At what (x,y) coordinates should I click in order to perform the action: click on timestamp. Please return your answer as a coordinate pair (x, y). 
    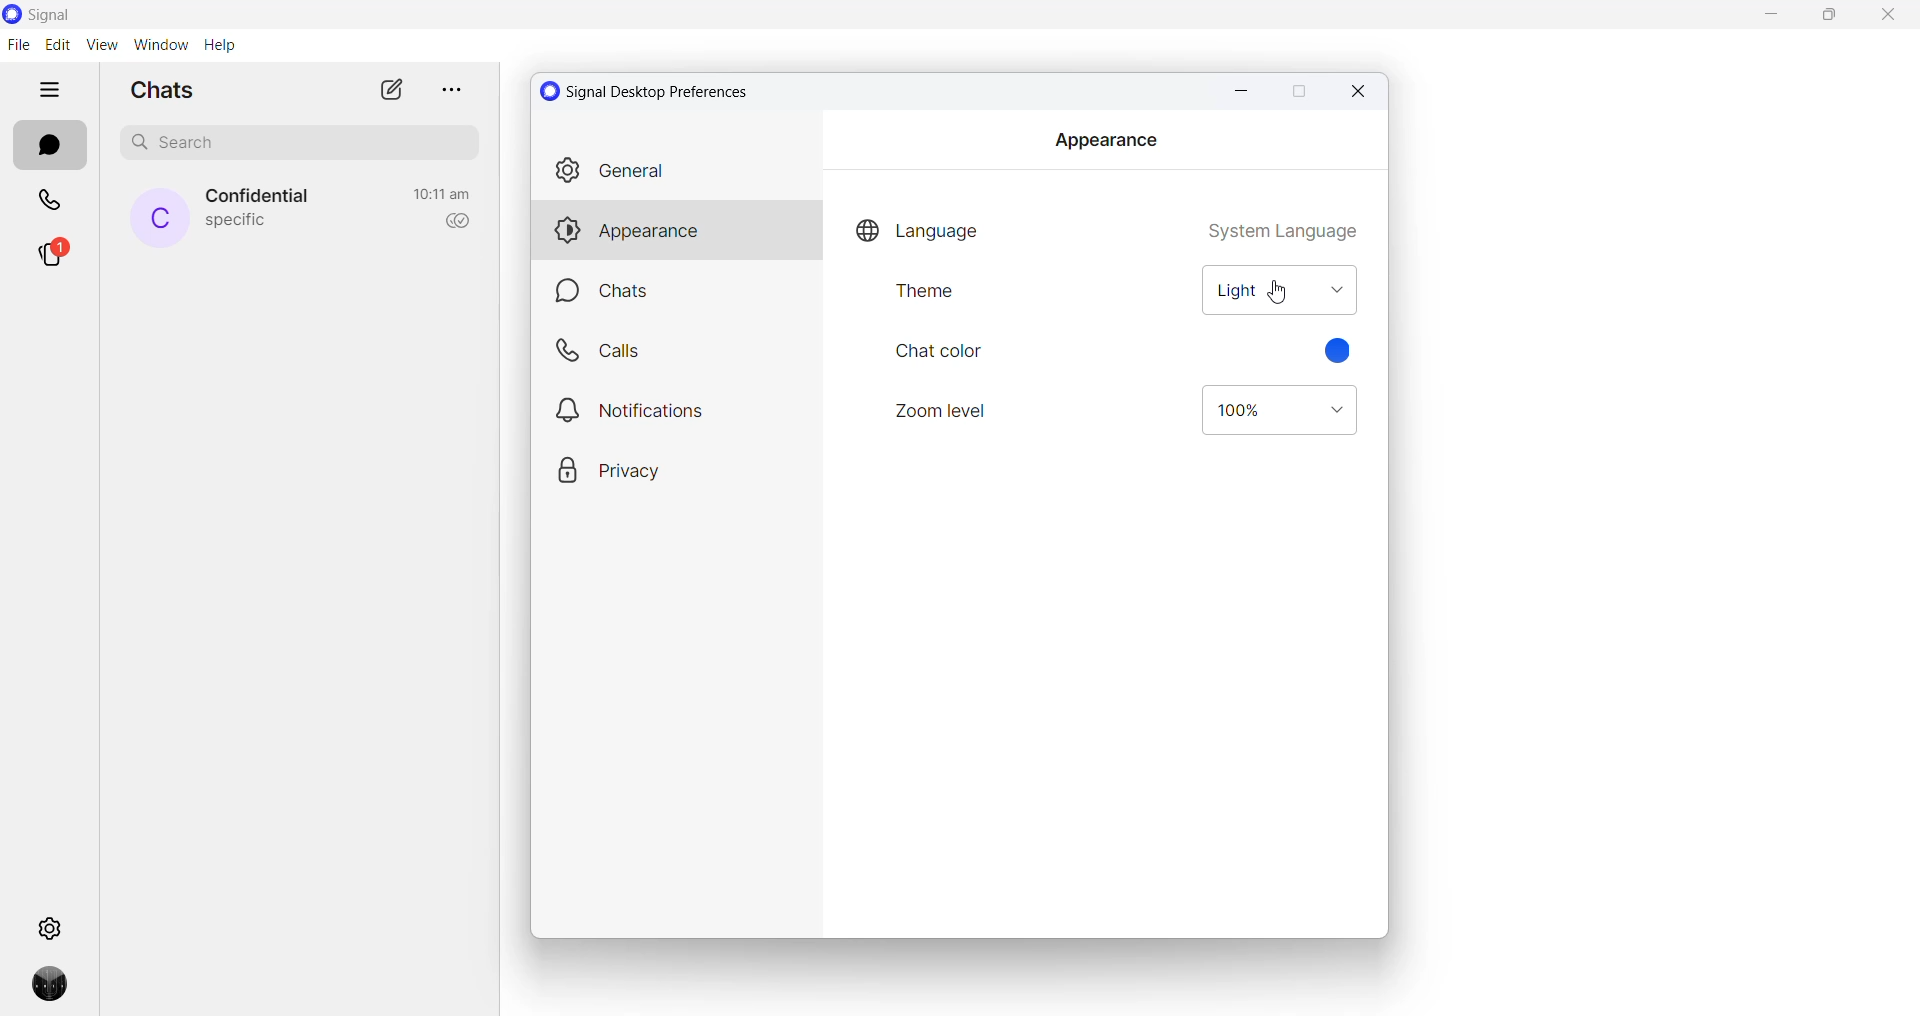
    Looking at the image, I should click on (442, 194).